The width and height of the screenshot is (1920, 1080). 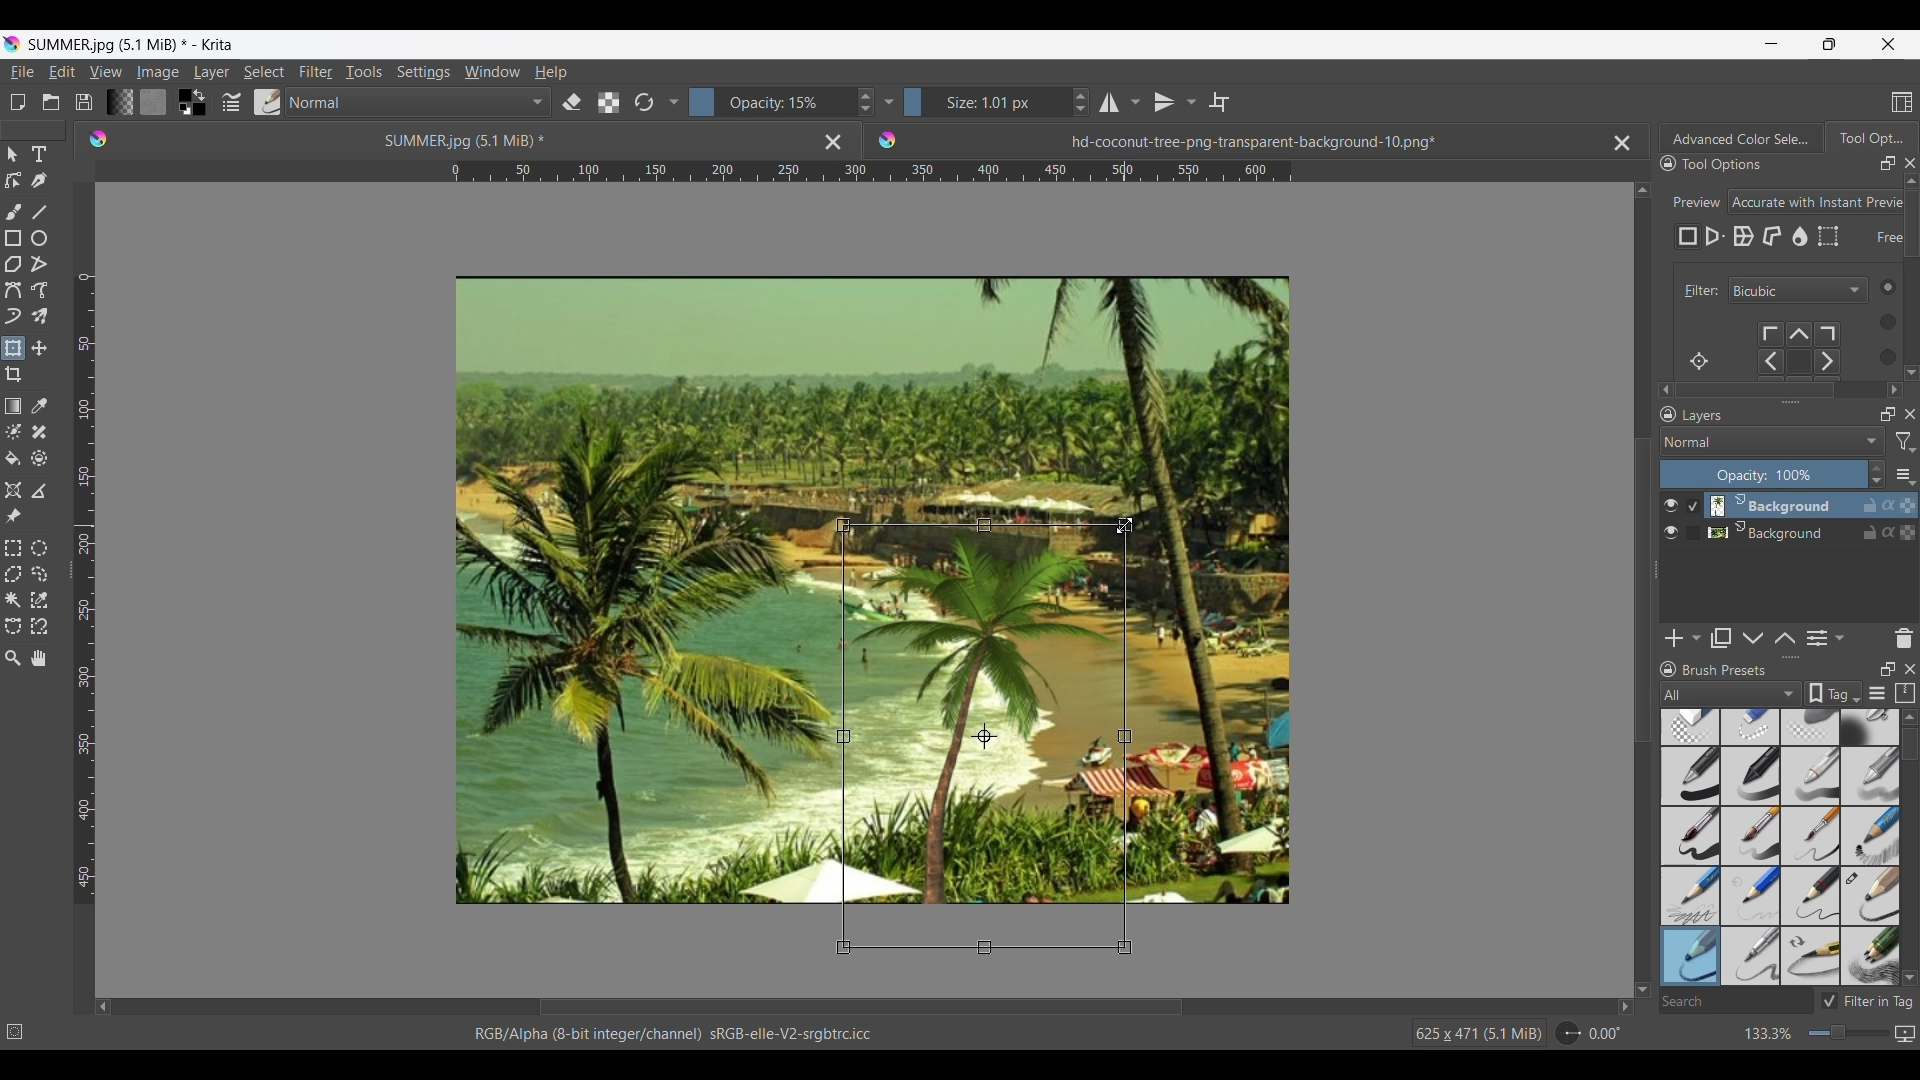 What do you see at coordinates (1907, 692) in the screenshot?
I see `Storage resources` at bounding box center [1907, 692].